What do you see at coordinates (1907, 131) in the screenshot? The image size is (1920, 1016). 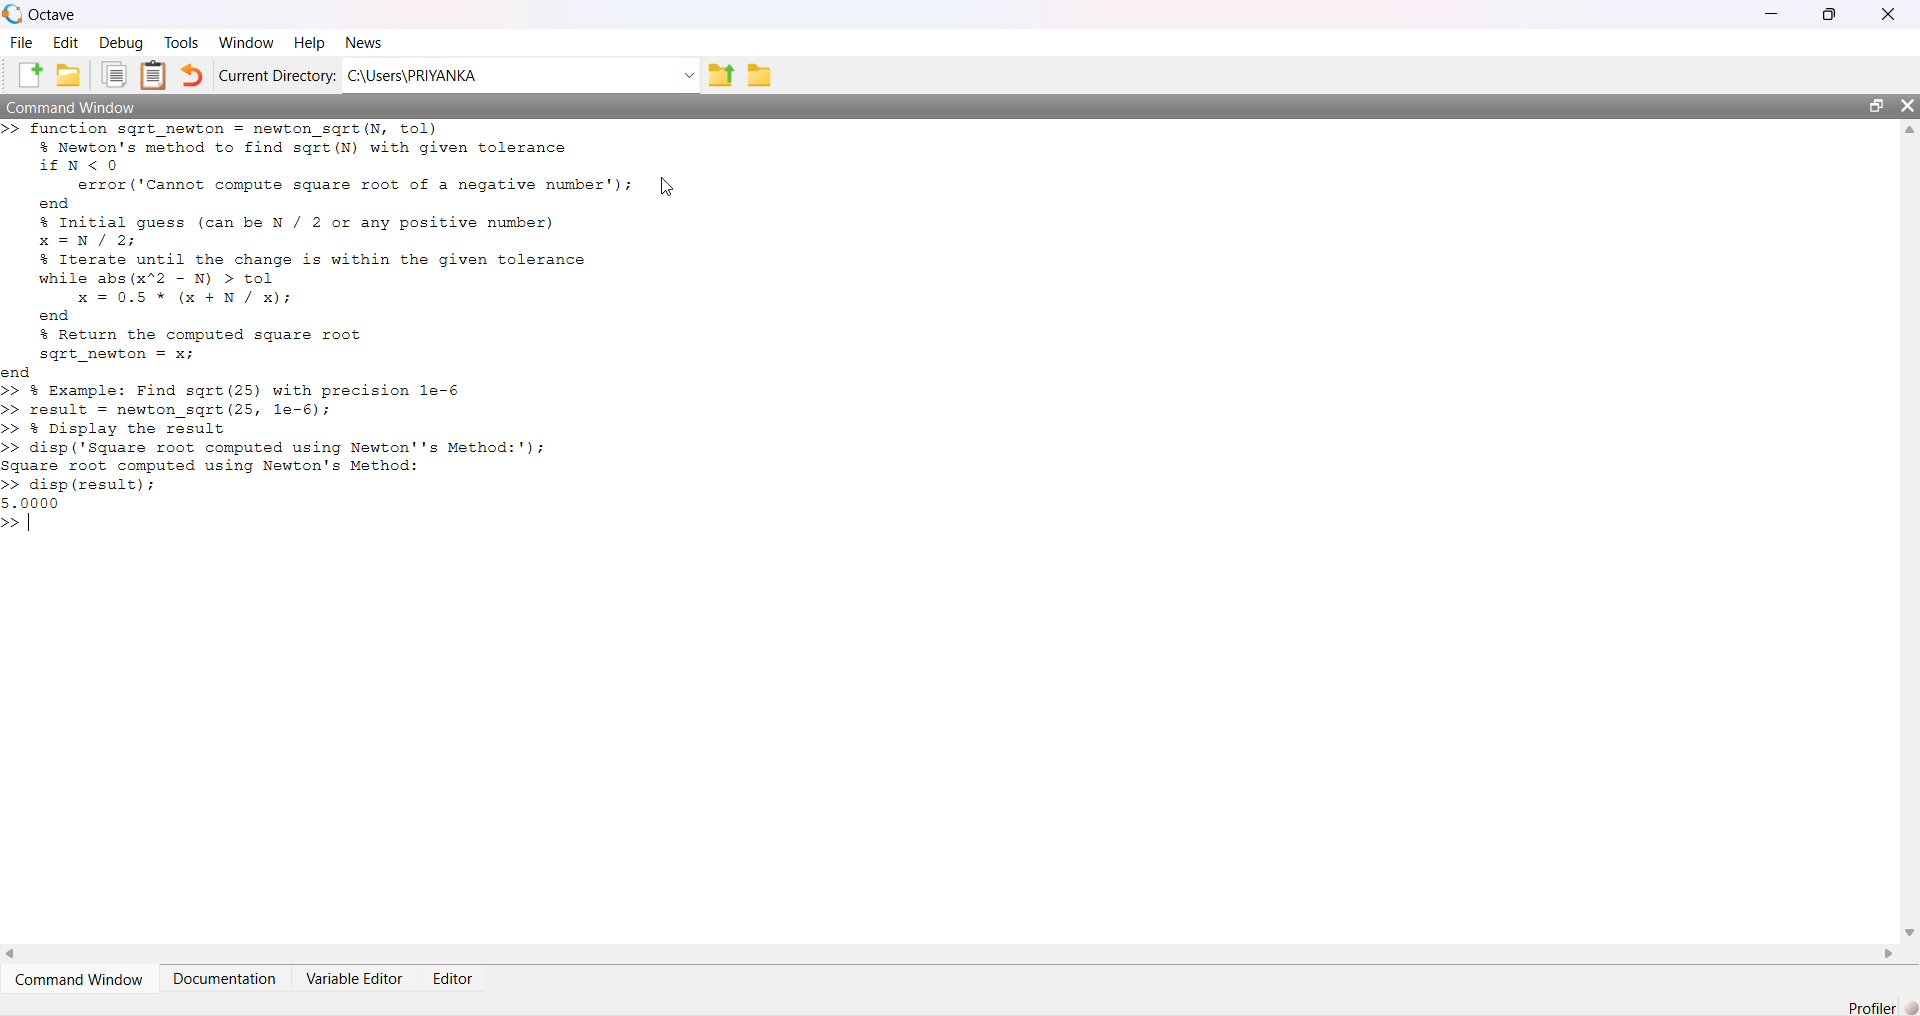 I see `Up` at bounding box center [1907, 131].